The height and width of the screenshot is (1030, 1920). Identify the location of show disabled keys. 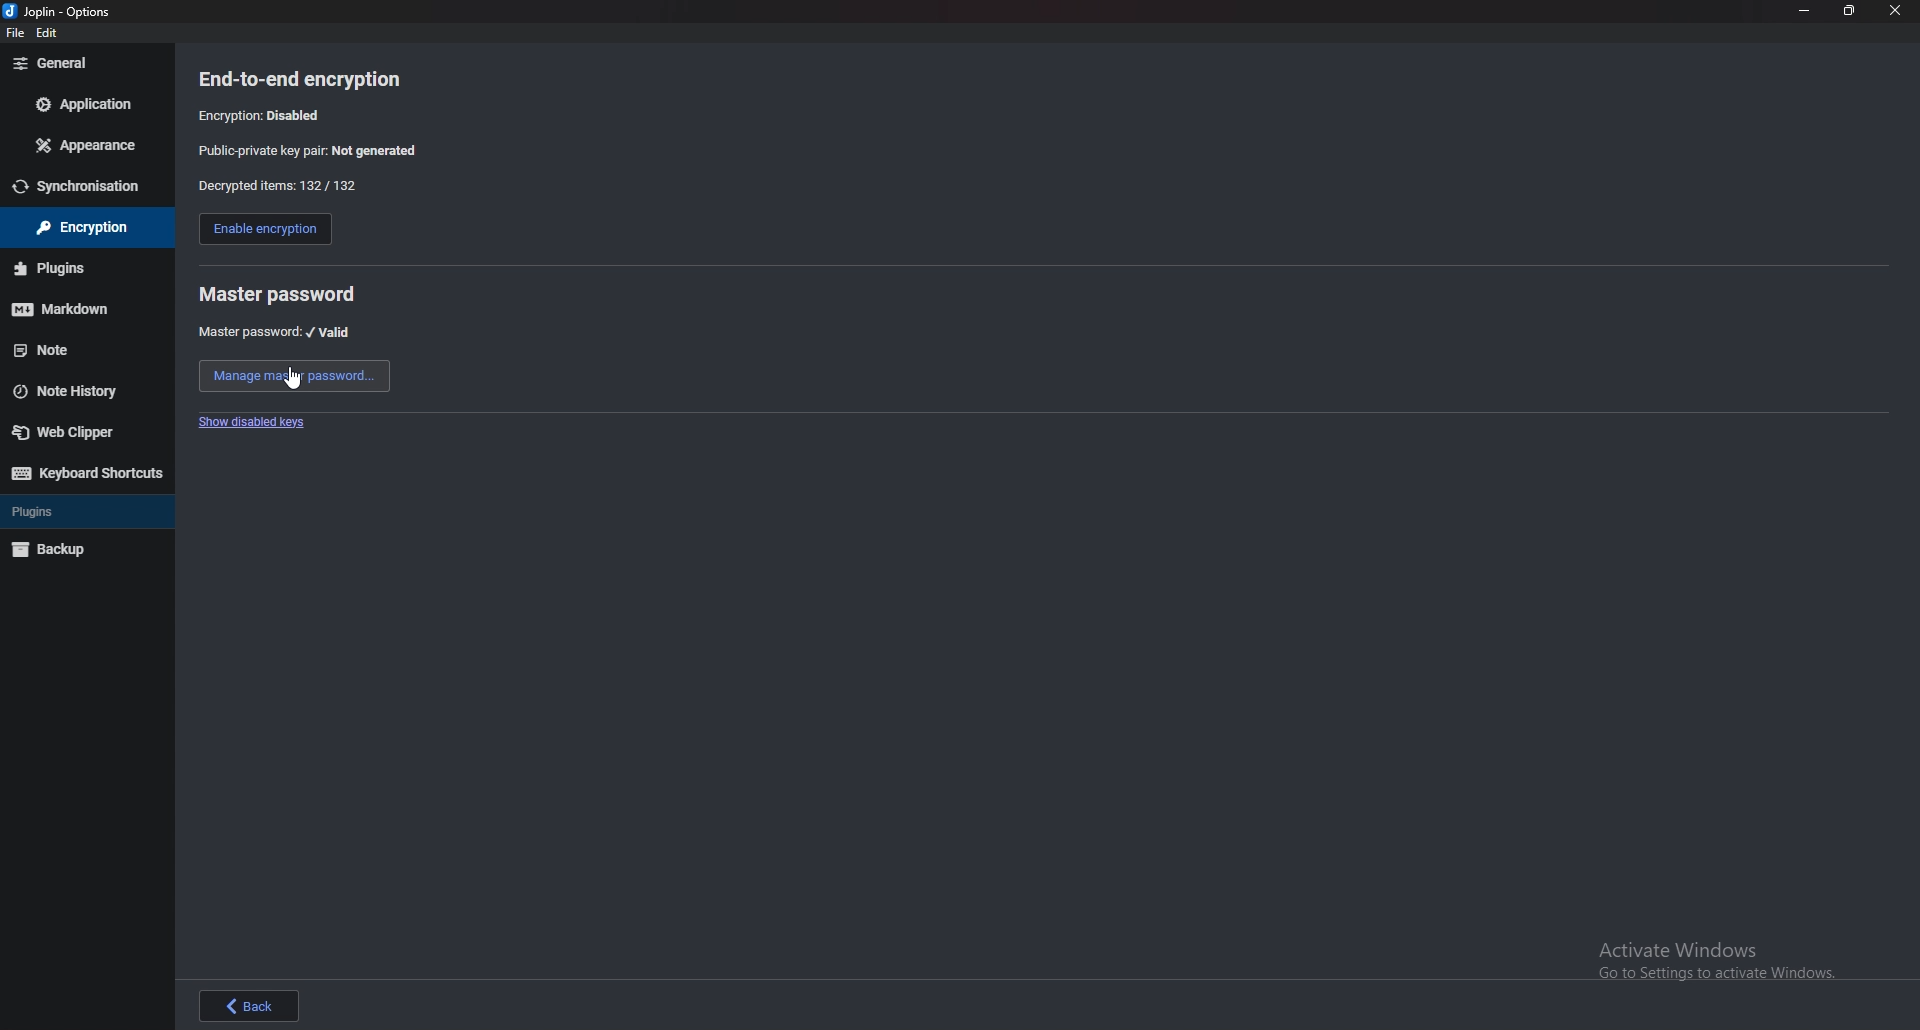
(256, 423).